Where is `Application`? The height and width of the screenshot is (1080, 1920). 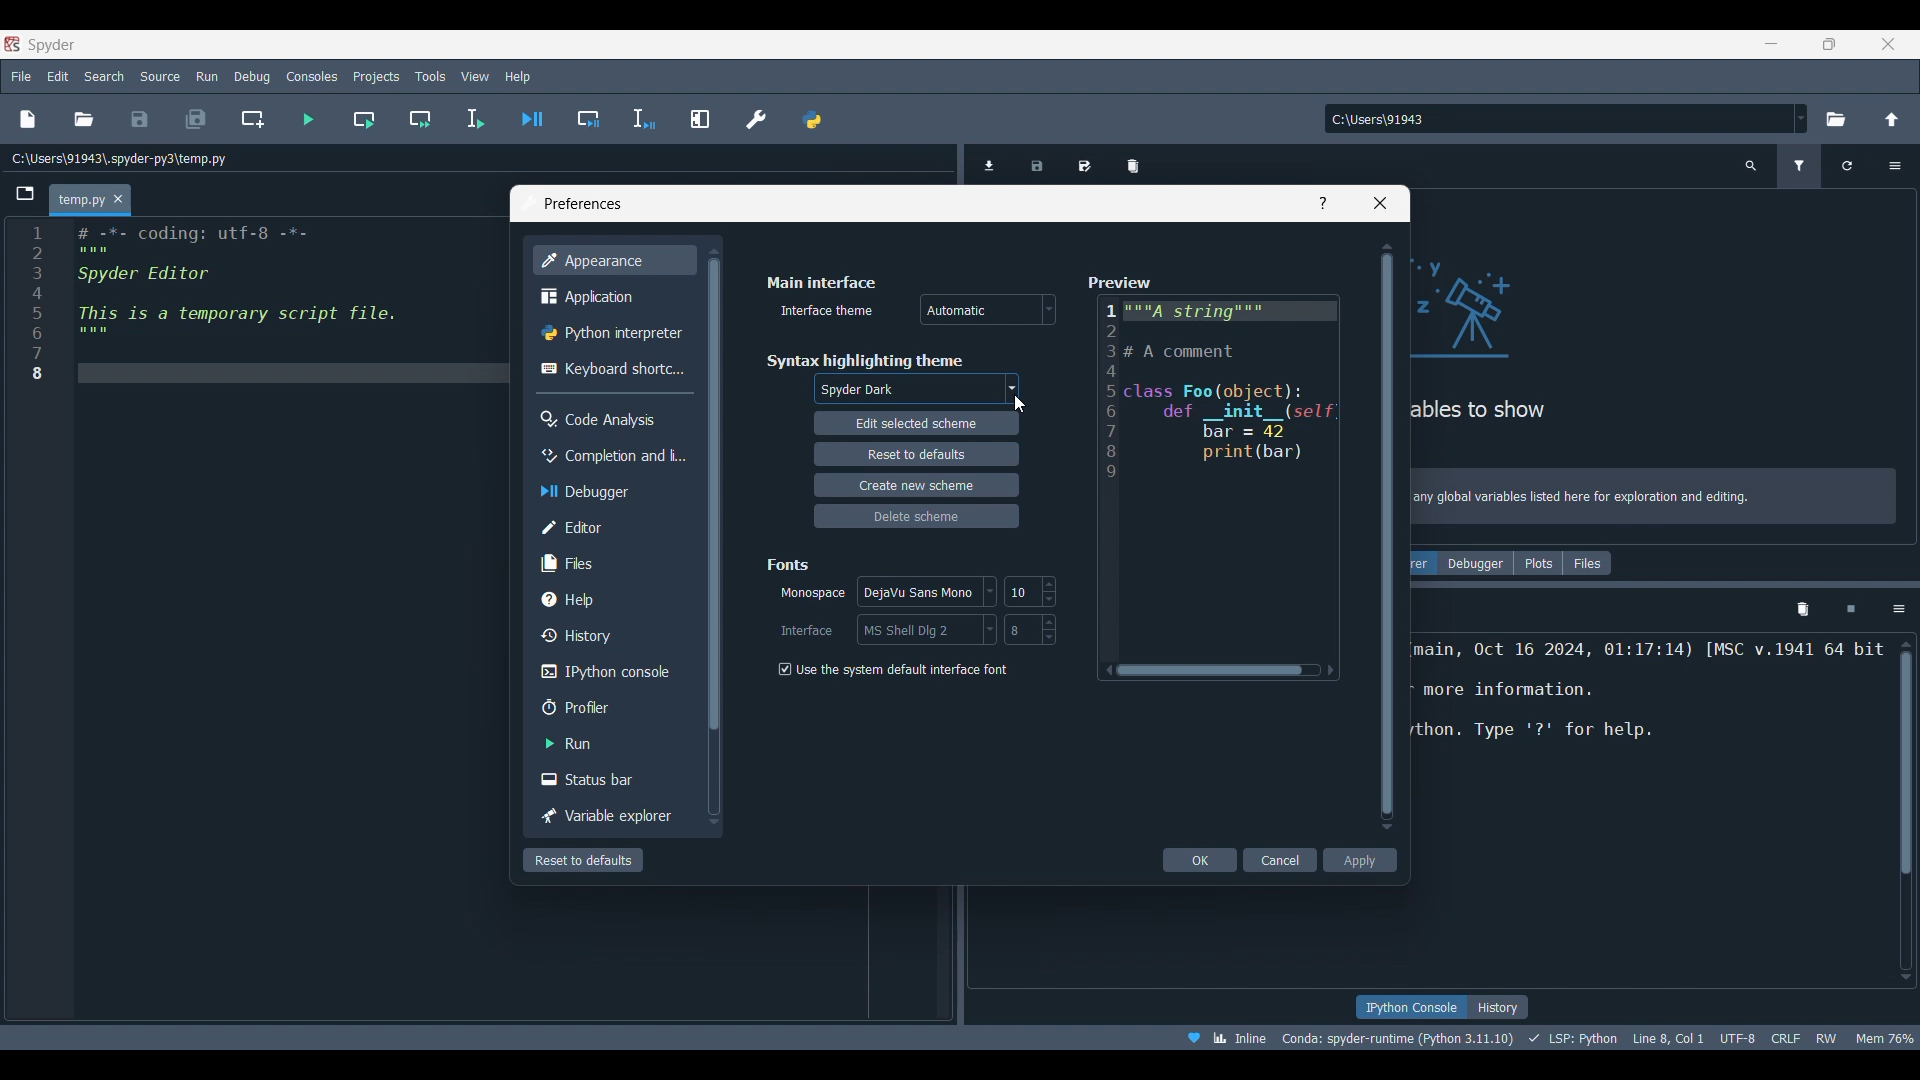 Application is located at coordinates (611, 295).